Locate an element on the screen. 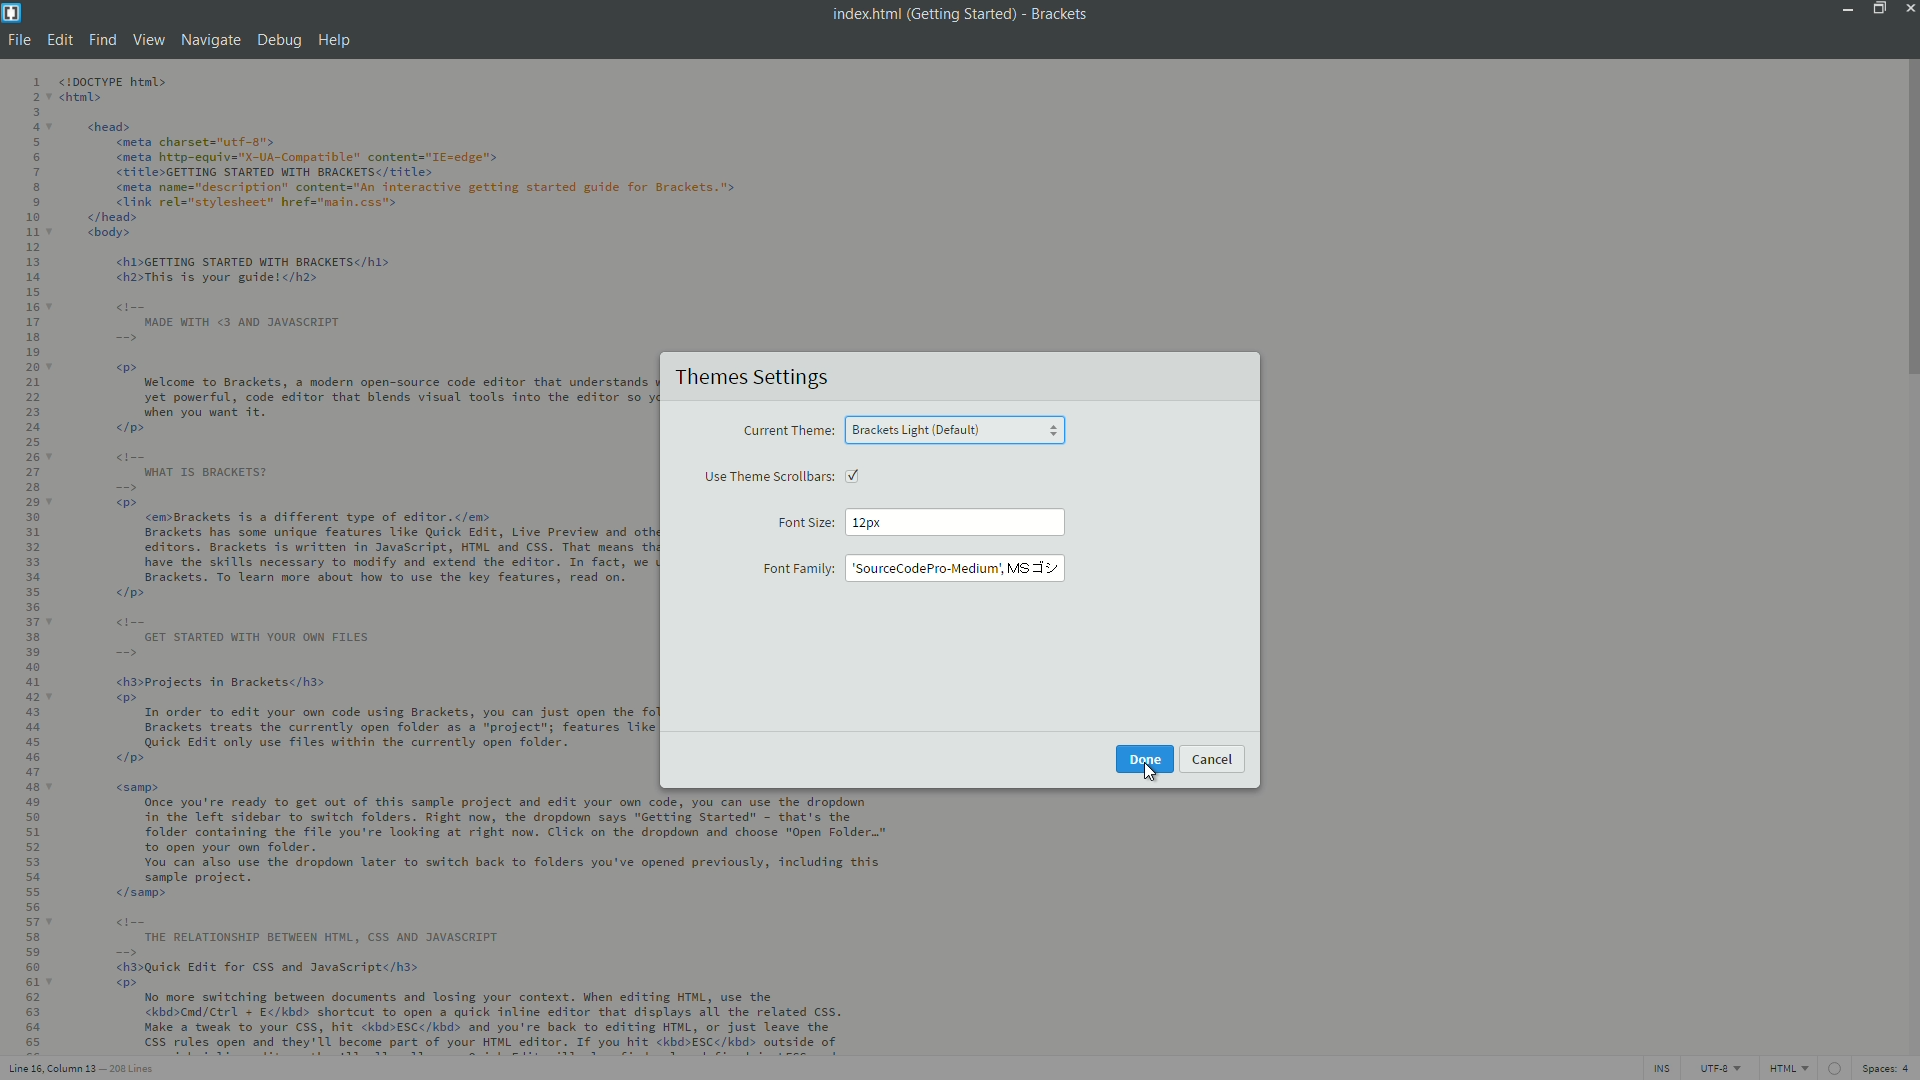 The width and height of the screenshot is (1920, 1080). file menu is located at coordinates (17, 40).